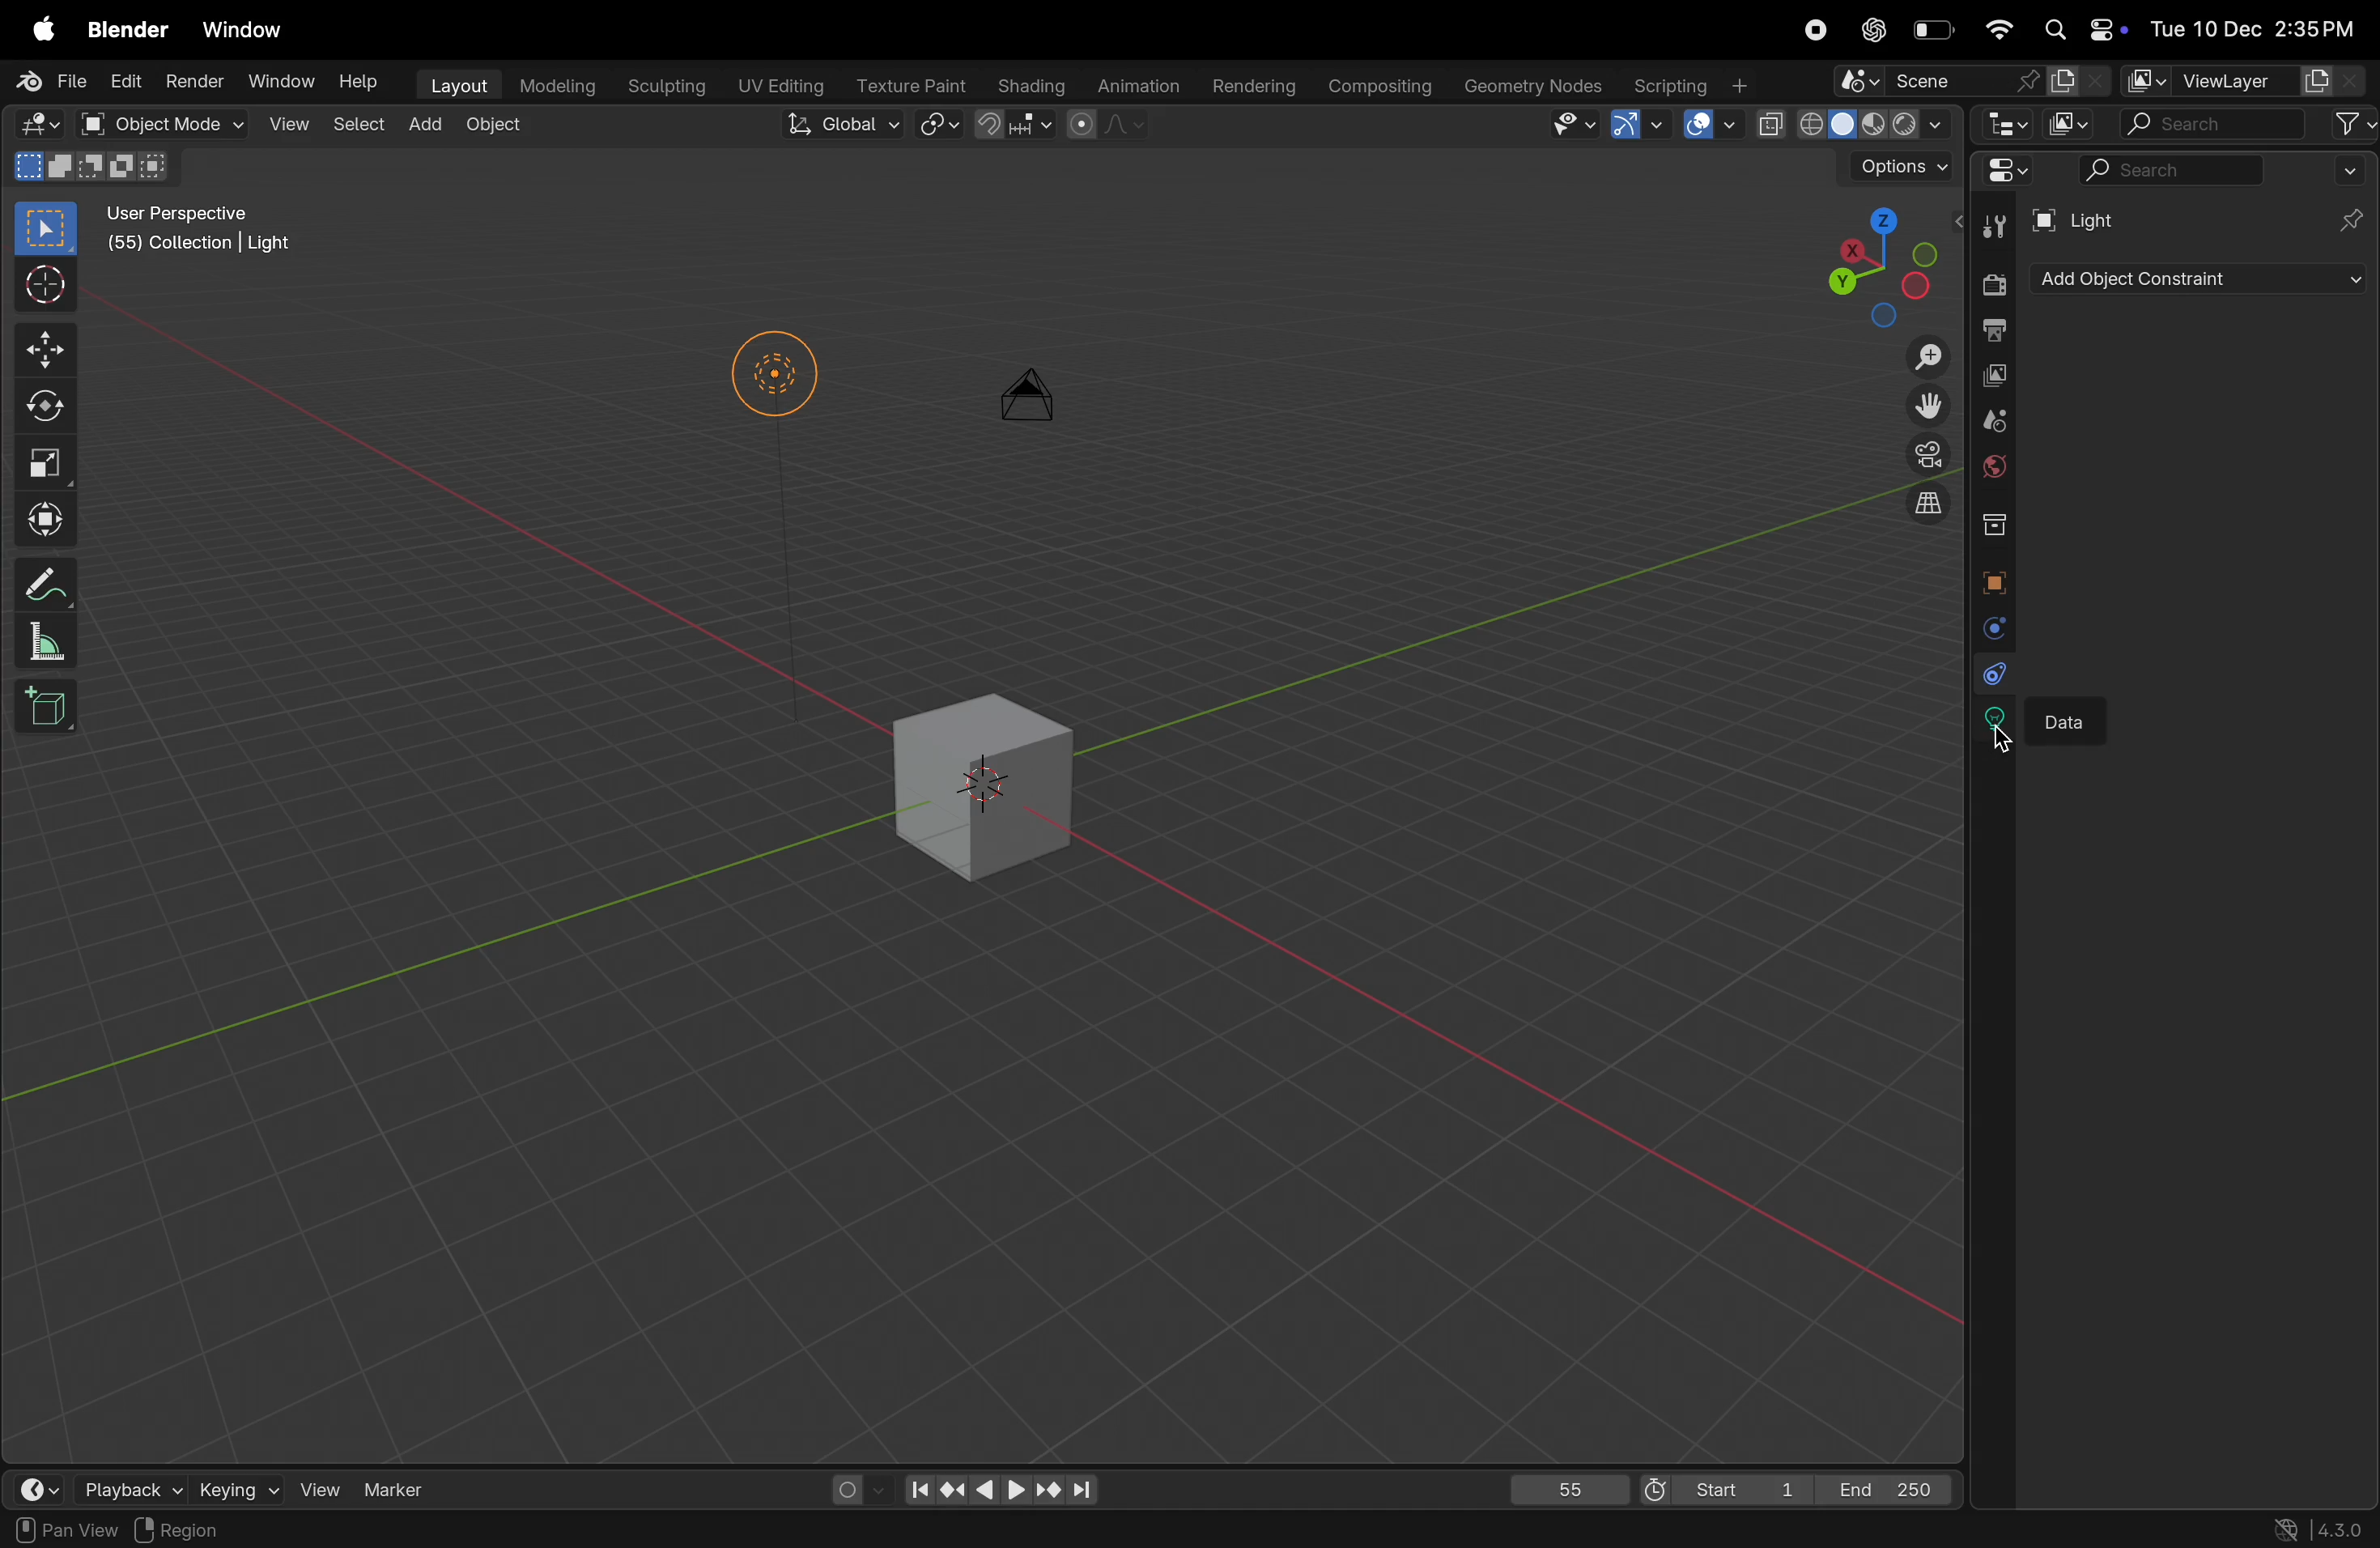 Image resolution: width=2380 pixels, height=1548 pixels. What do you see at coordinates (911, 84) in the screenshot?
I see `Texture paint` at bounding box center [911, 84].